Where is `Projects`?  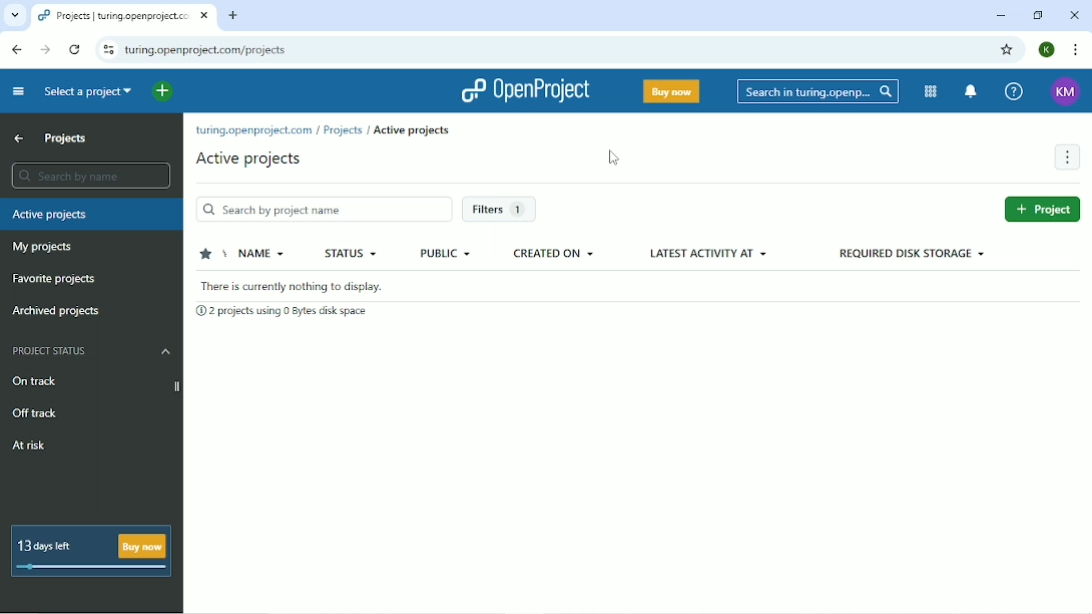
Projects is located at coordinates (66, 138).